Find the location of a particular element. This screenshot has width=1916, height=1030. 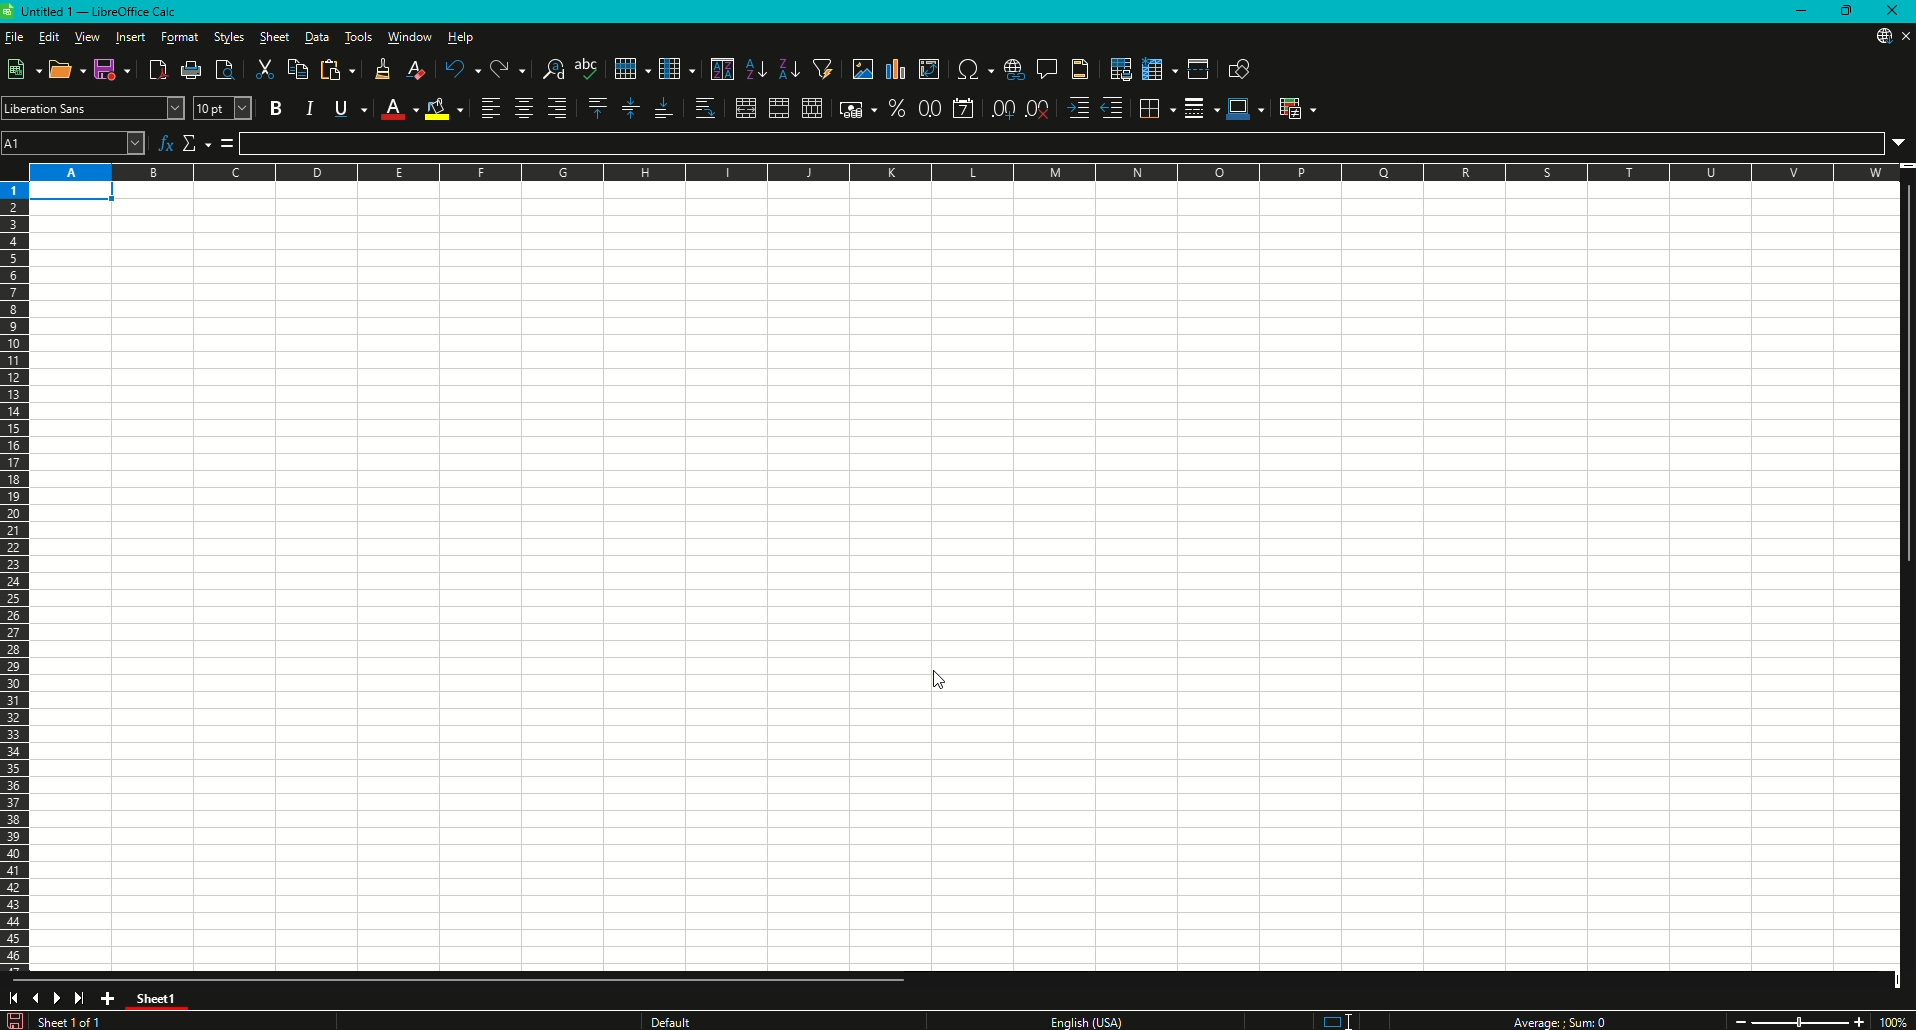

Borders is located at coordinates (1157, 109).